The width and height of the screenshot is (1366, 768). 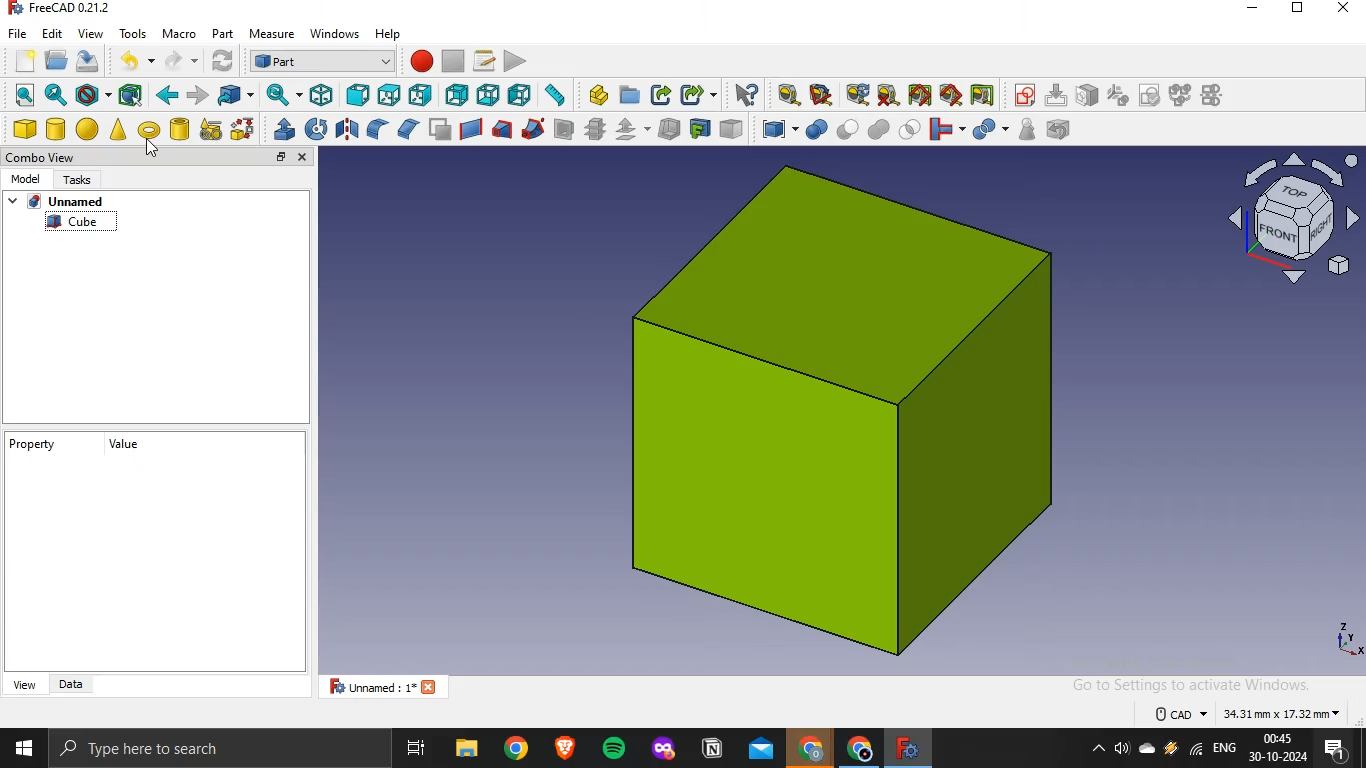 I want to click on compound tools, so click(x=777, y=128).